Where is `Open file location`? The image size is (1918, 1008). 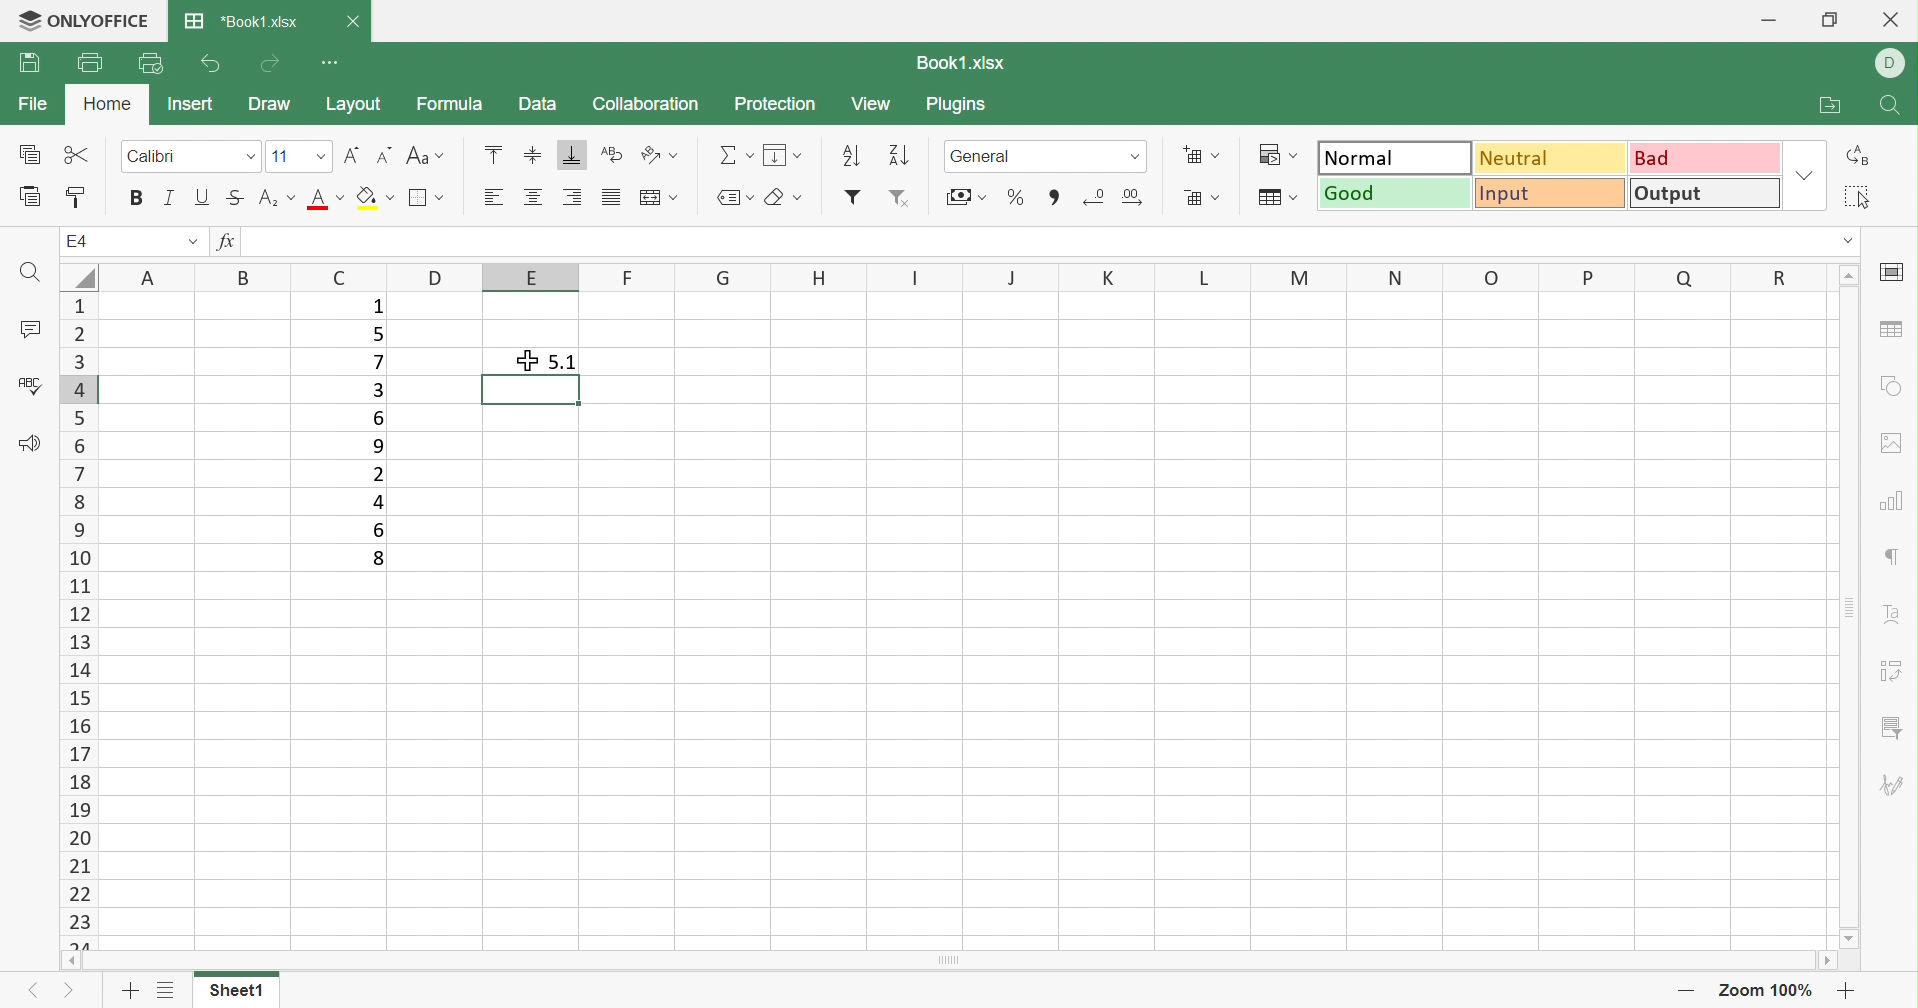
Open file location is located at coordinates (1835, 107).